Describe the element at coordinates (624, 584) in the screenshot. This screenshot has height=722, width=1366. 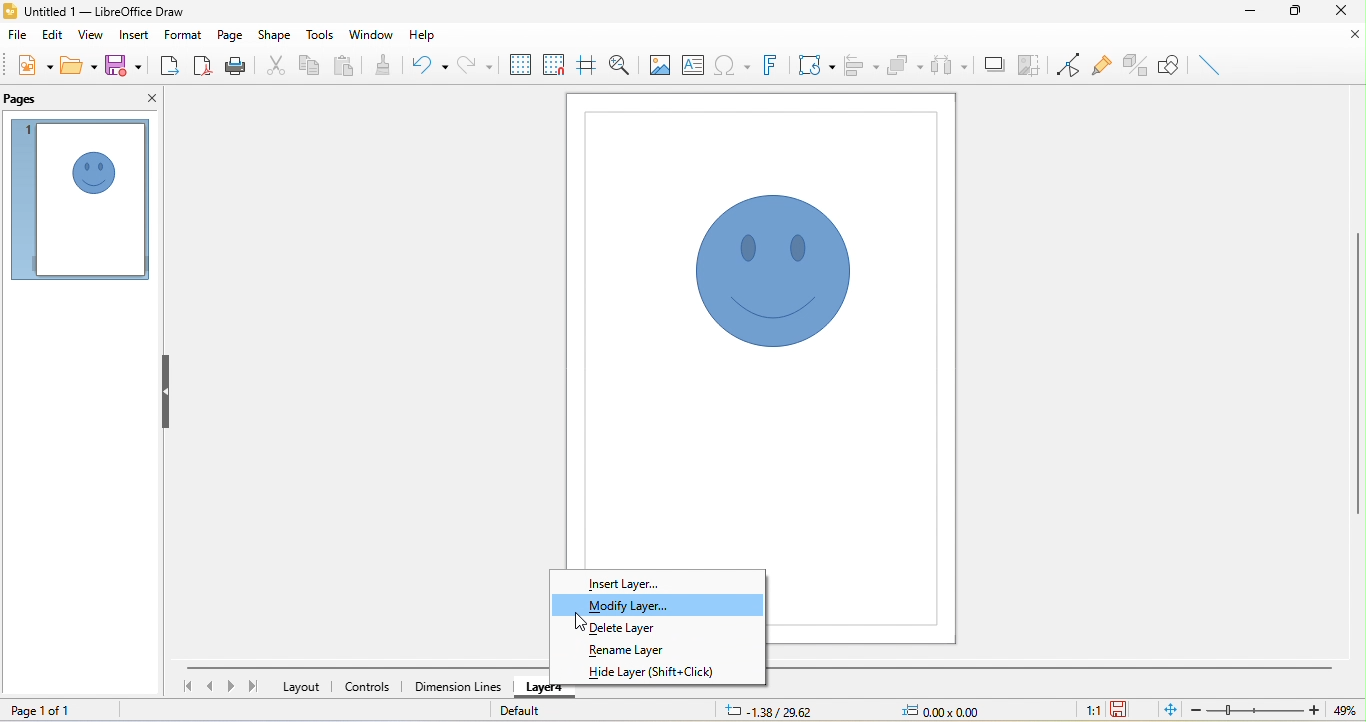
I see `insert layer` at that location.